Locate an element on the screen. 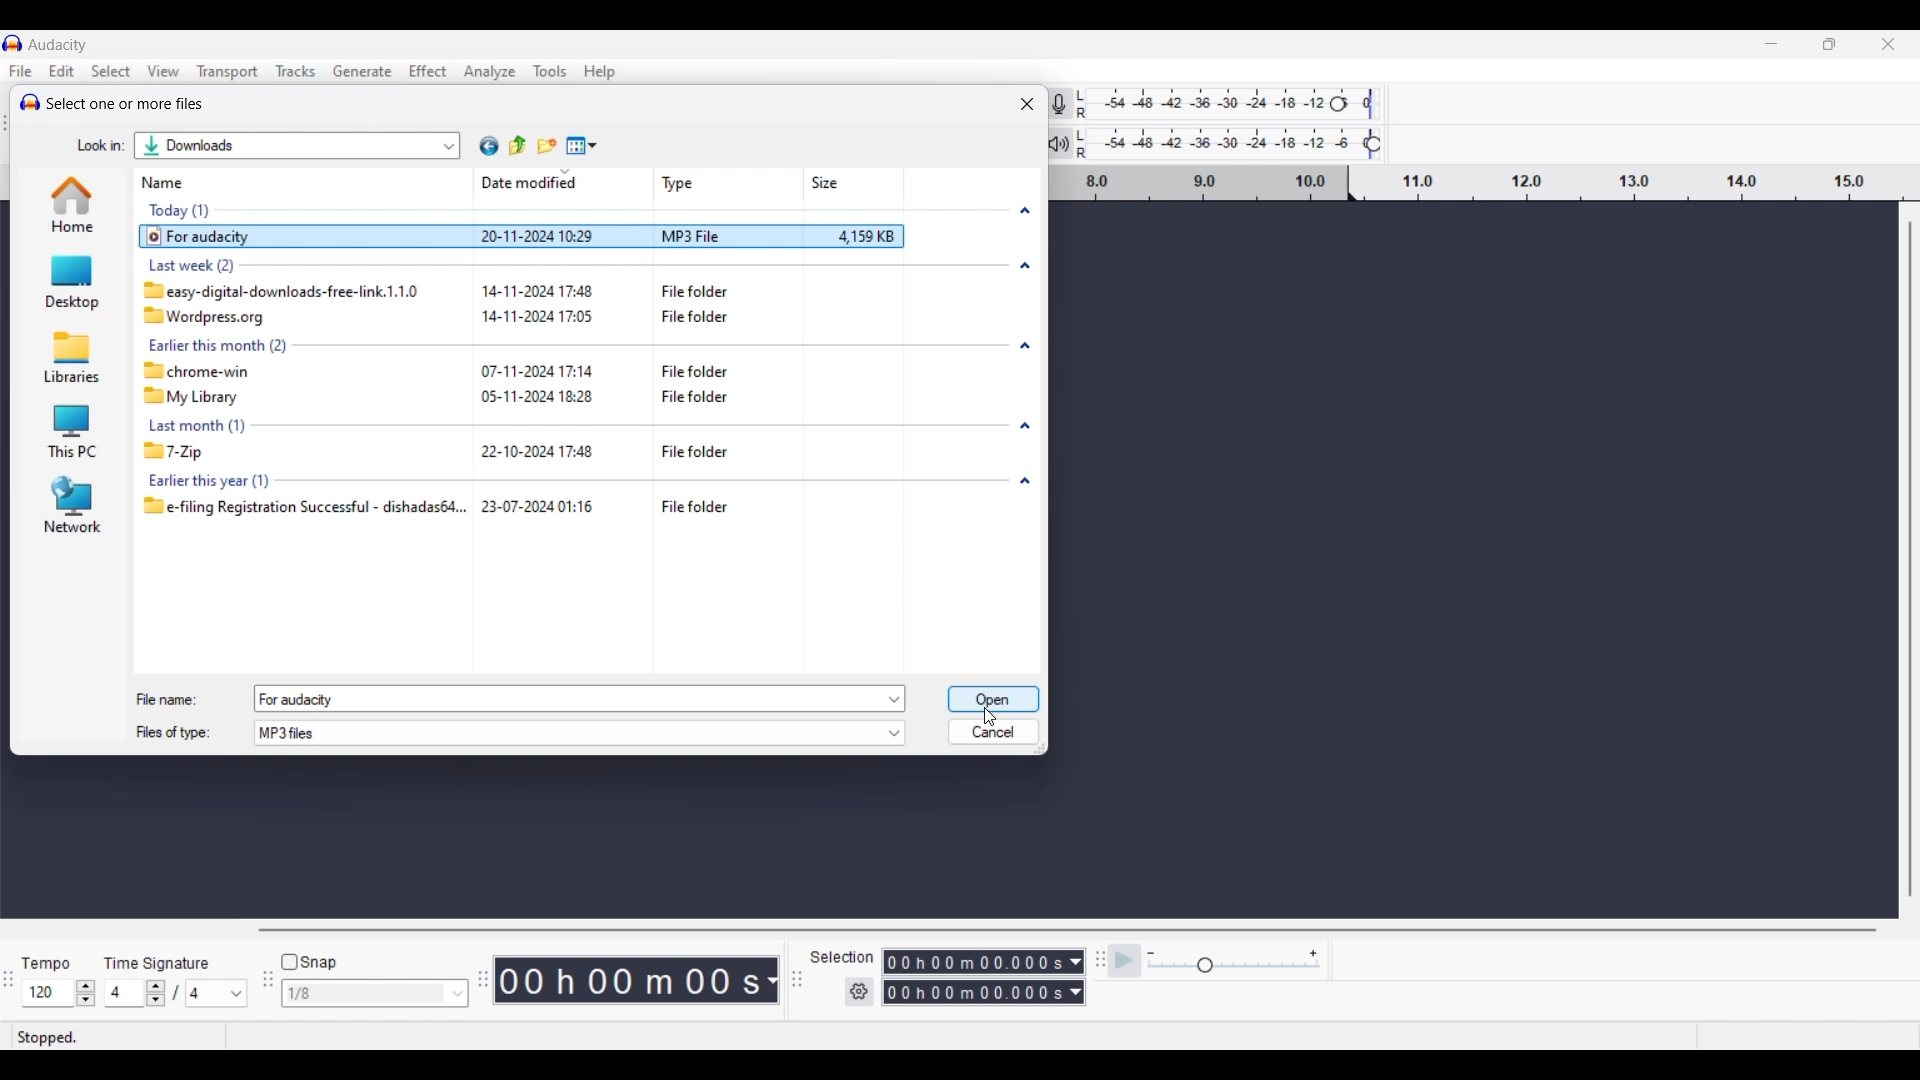 The height and width of the screenshot is (1080, 1920). Last week (2) is located at coordinates (293, 263).